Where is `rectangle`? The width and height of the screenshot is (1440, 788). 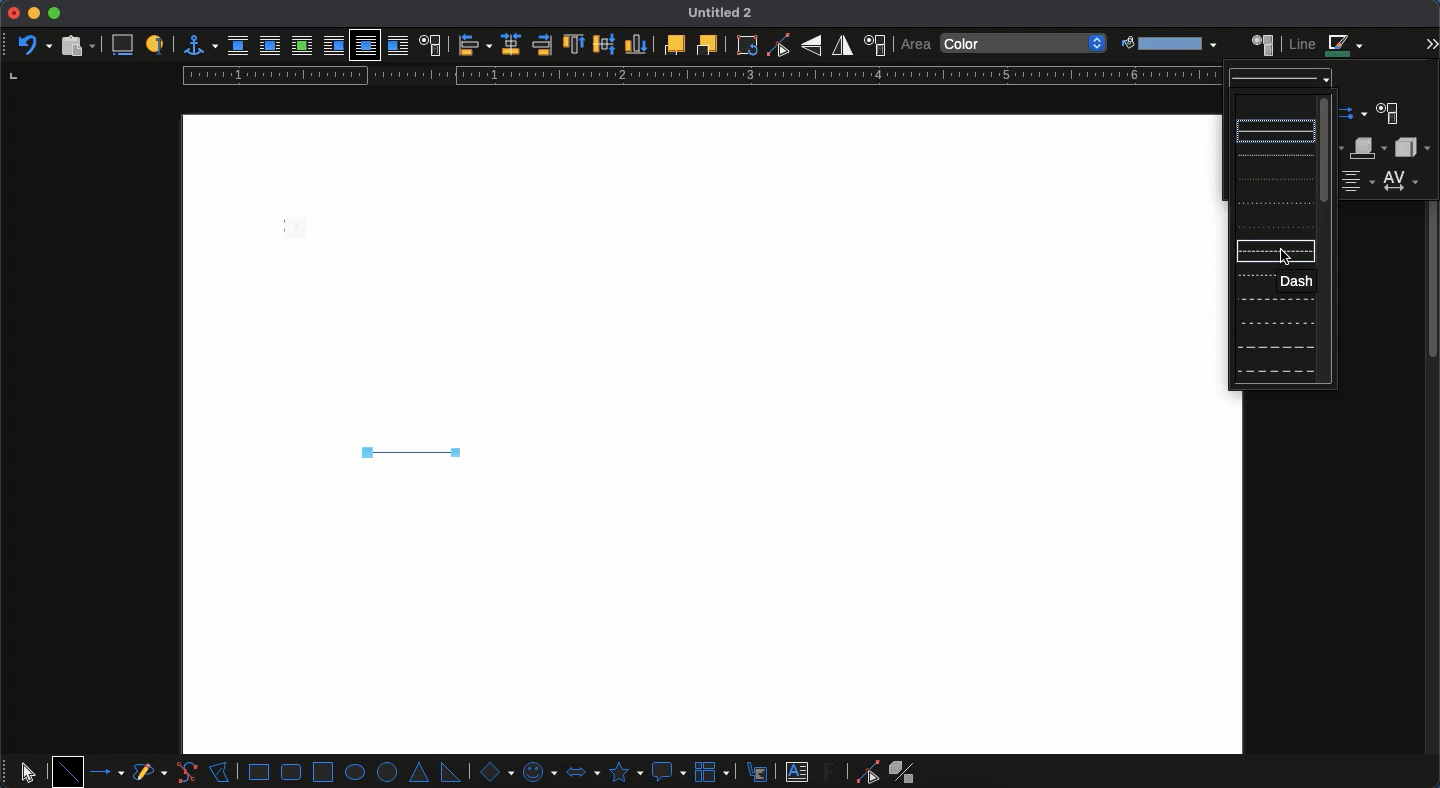
rectangle is located at coordinates (259, 772).